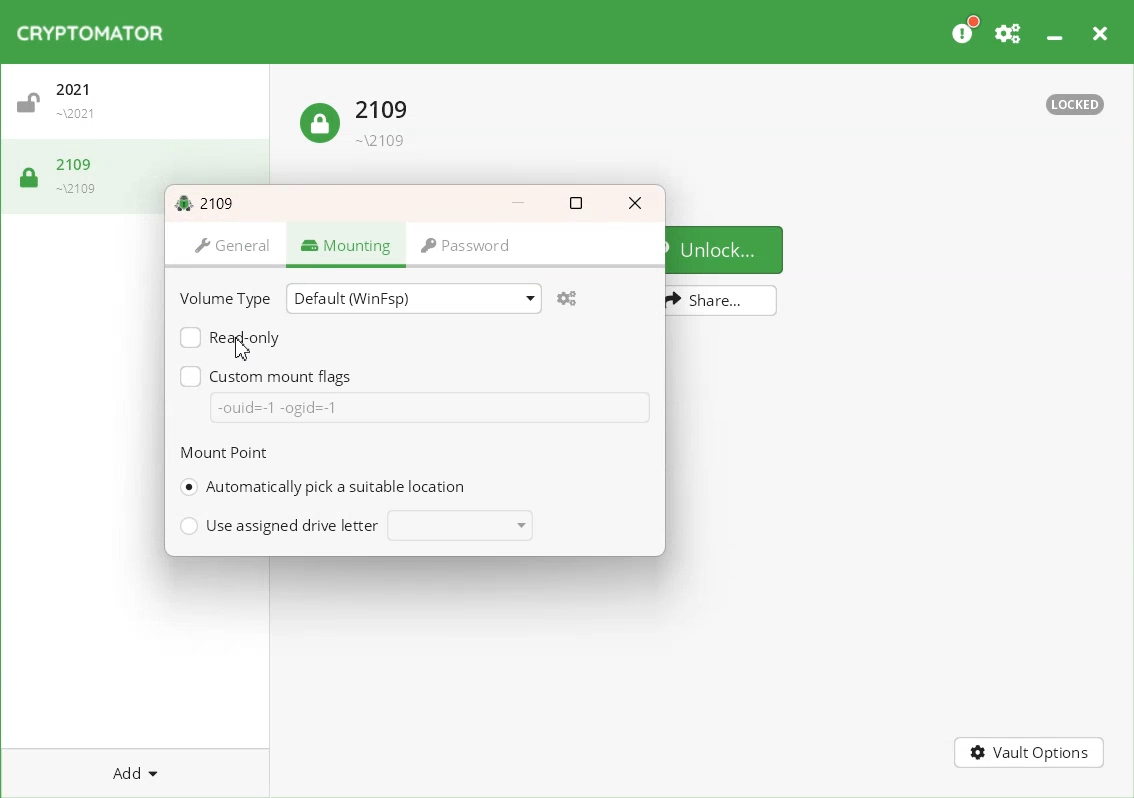 The width and height of the screenshot is (1134, 798). Describe the element at coordinates (1057, 32) in the screenshot. I see `Minimize` at that location.